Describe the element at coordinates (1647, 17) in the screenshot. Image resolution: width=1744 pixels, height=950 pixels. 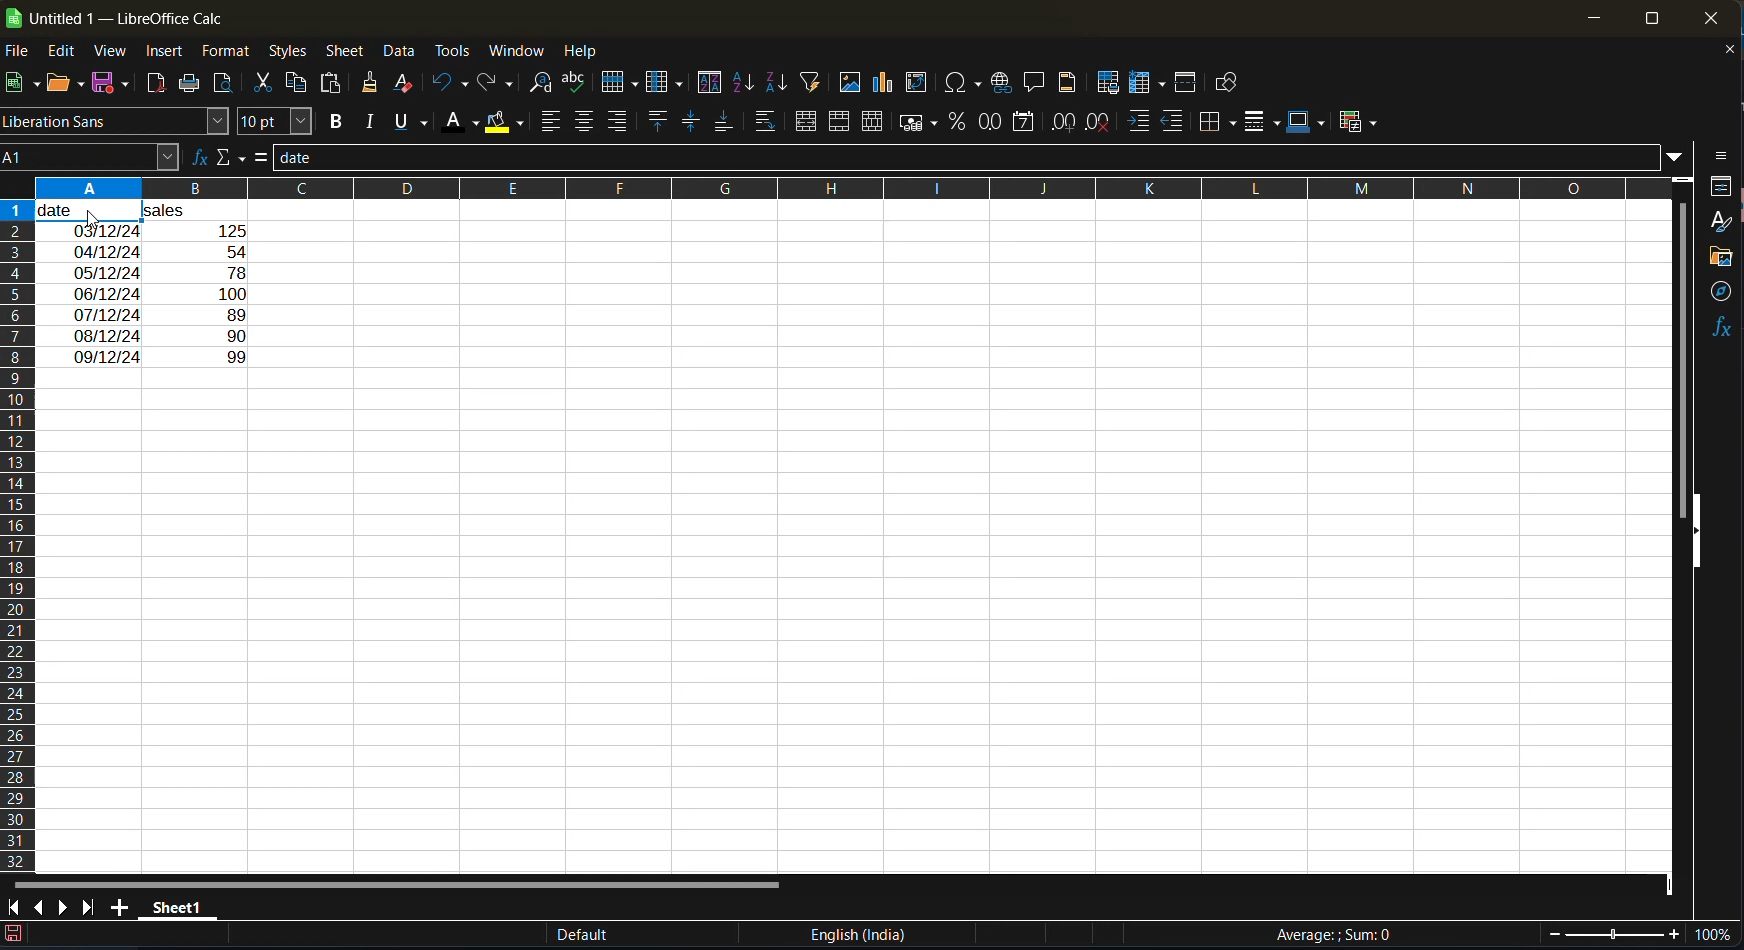
I see `maximize` at that location.